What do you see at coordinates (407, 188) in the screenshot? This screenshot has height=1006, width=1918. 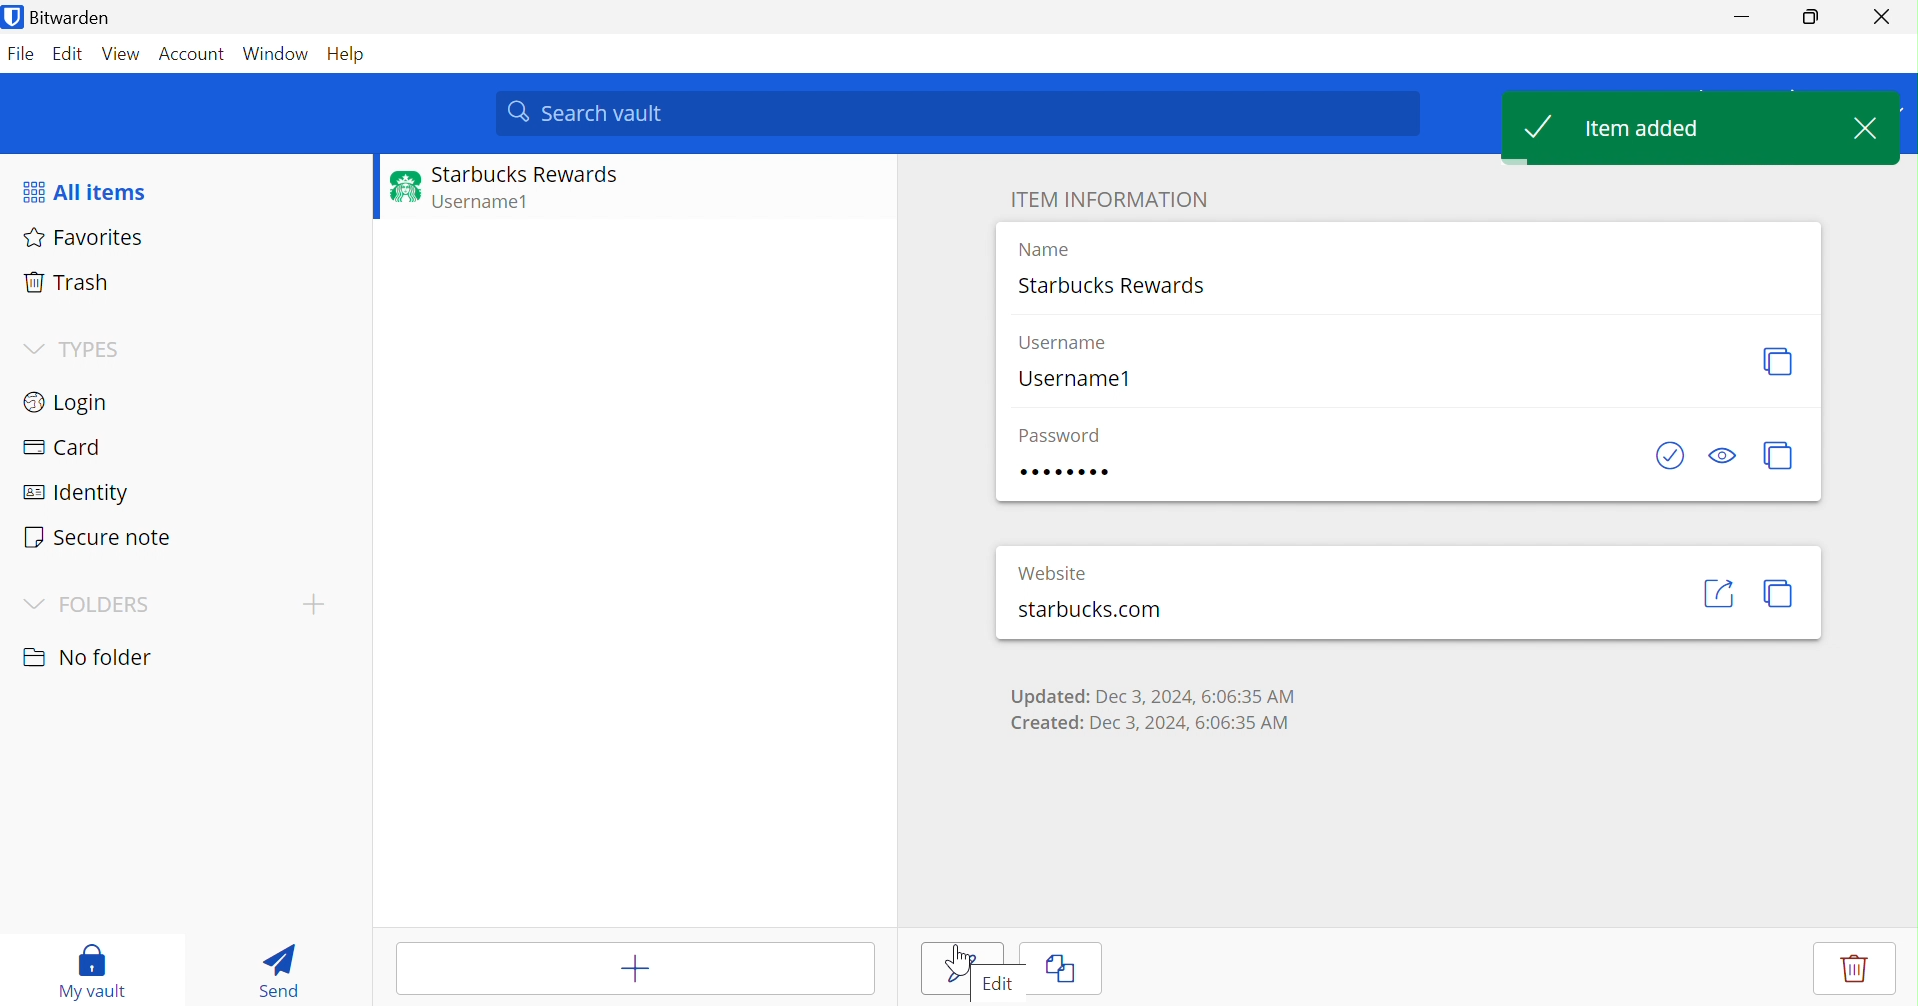 I see `Website logo` at bounding box center [407, 188].